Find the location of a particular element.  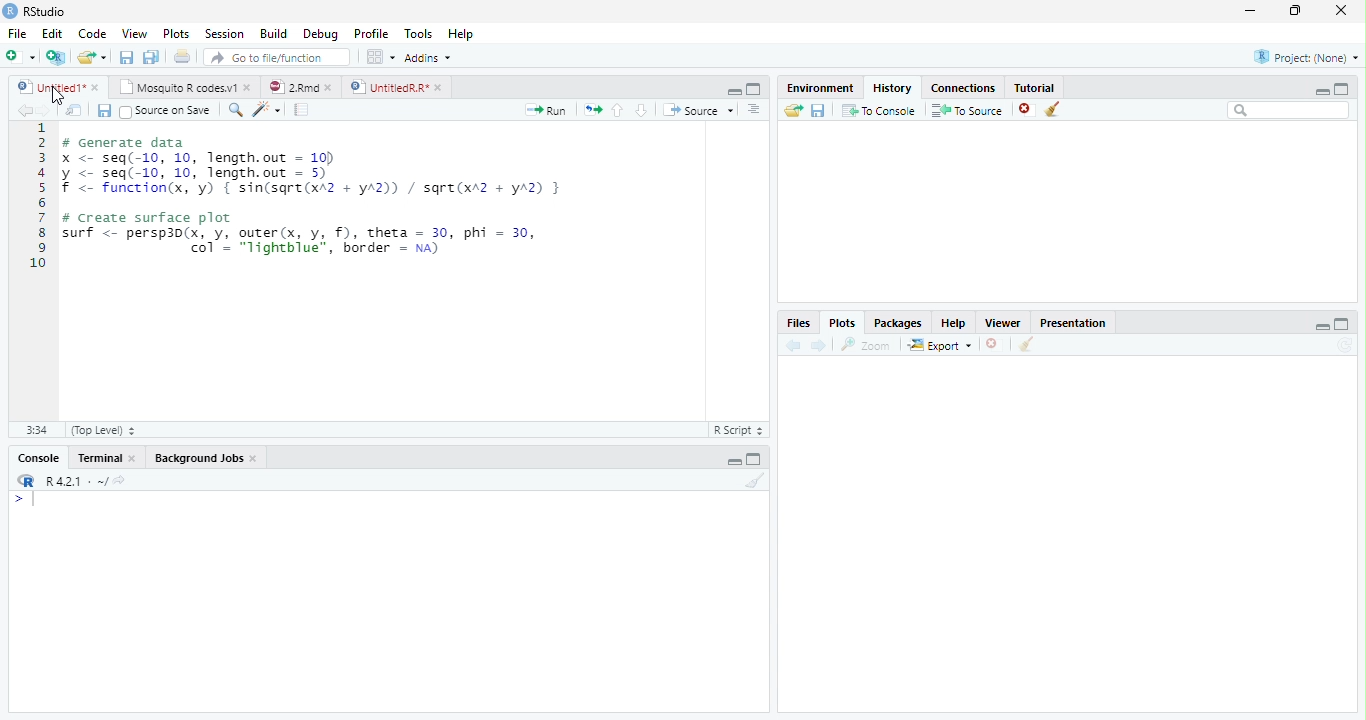

2.Rmd is located at coordinates (292, 86).